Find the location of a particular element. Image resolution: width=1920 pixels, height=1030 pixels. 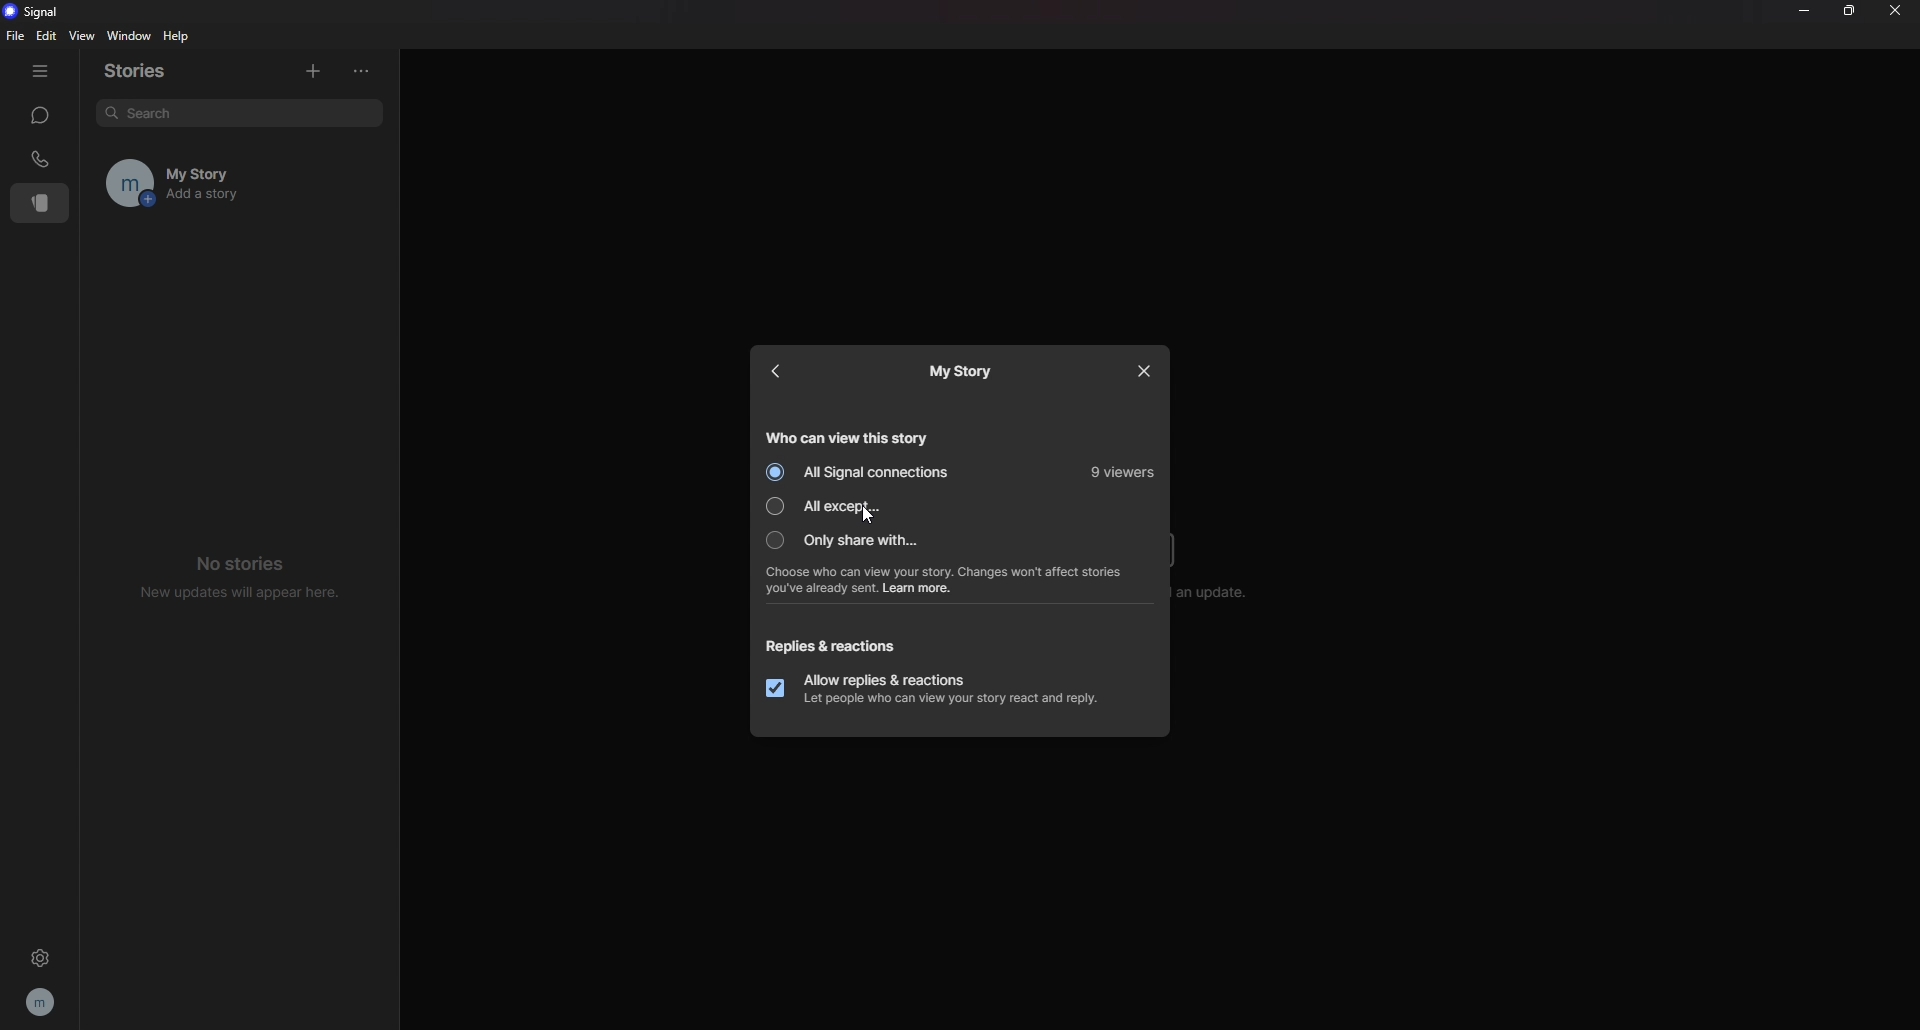

options is located at coordinates (367, 71).